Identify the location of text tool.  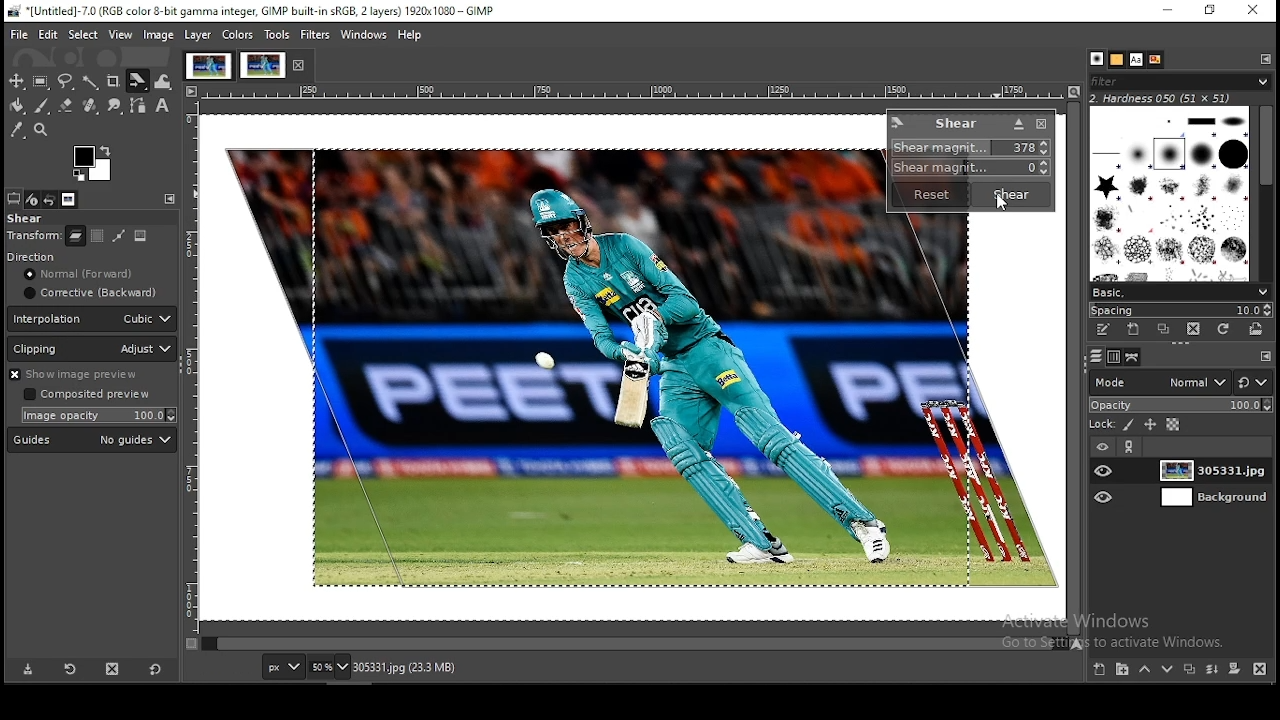
(164, 106).